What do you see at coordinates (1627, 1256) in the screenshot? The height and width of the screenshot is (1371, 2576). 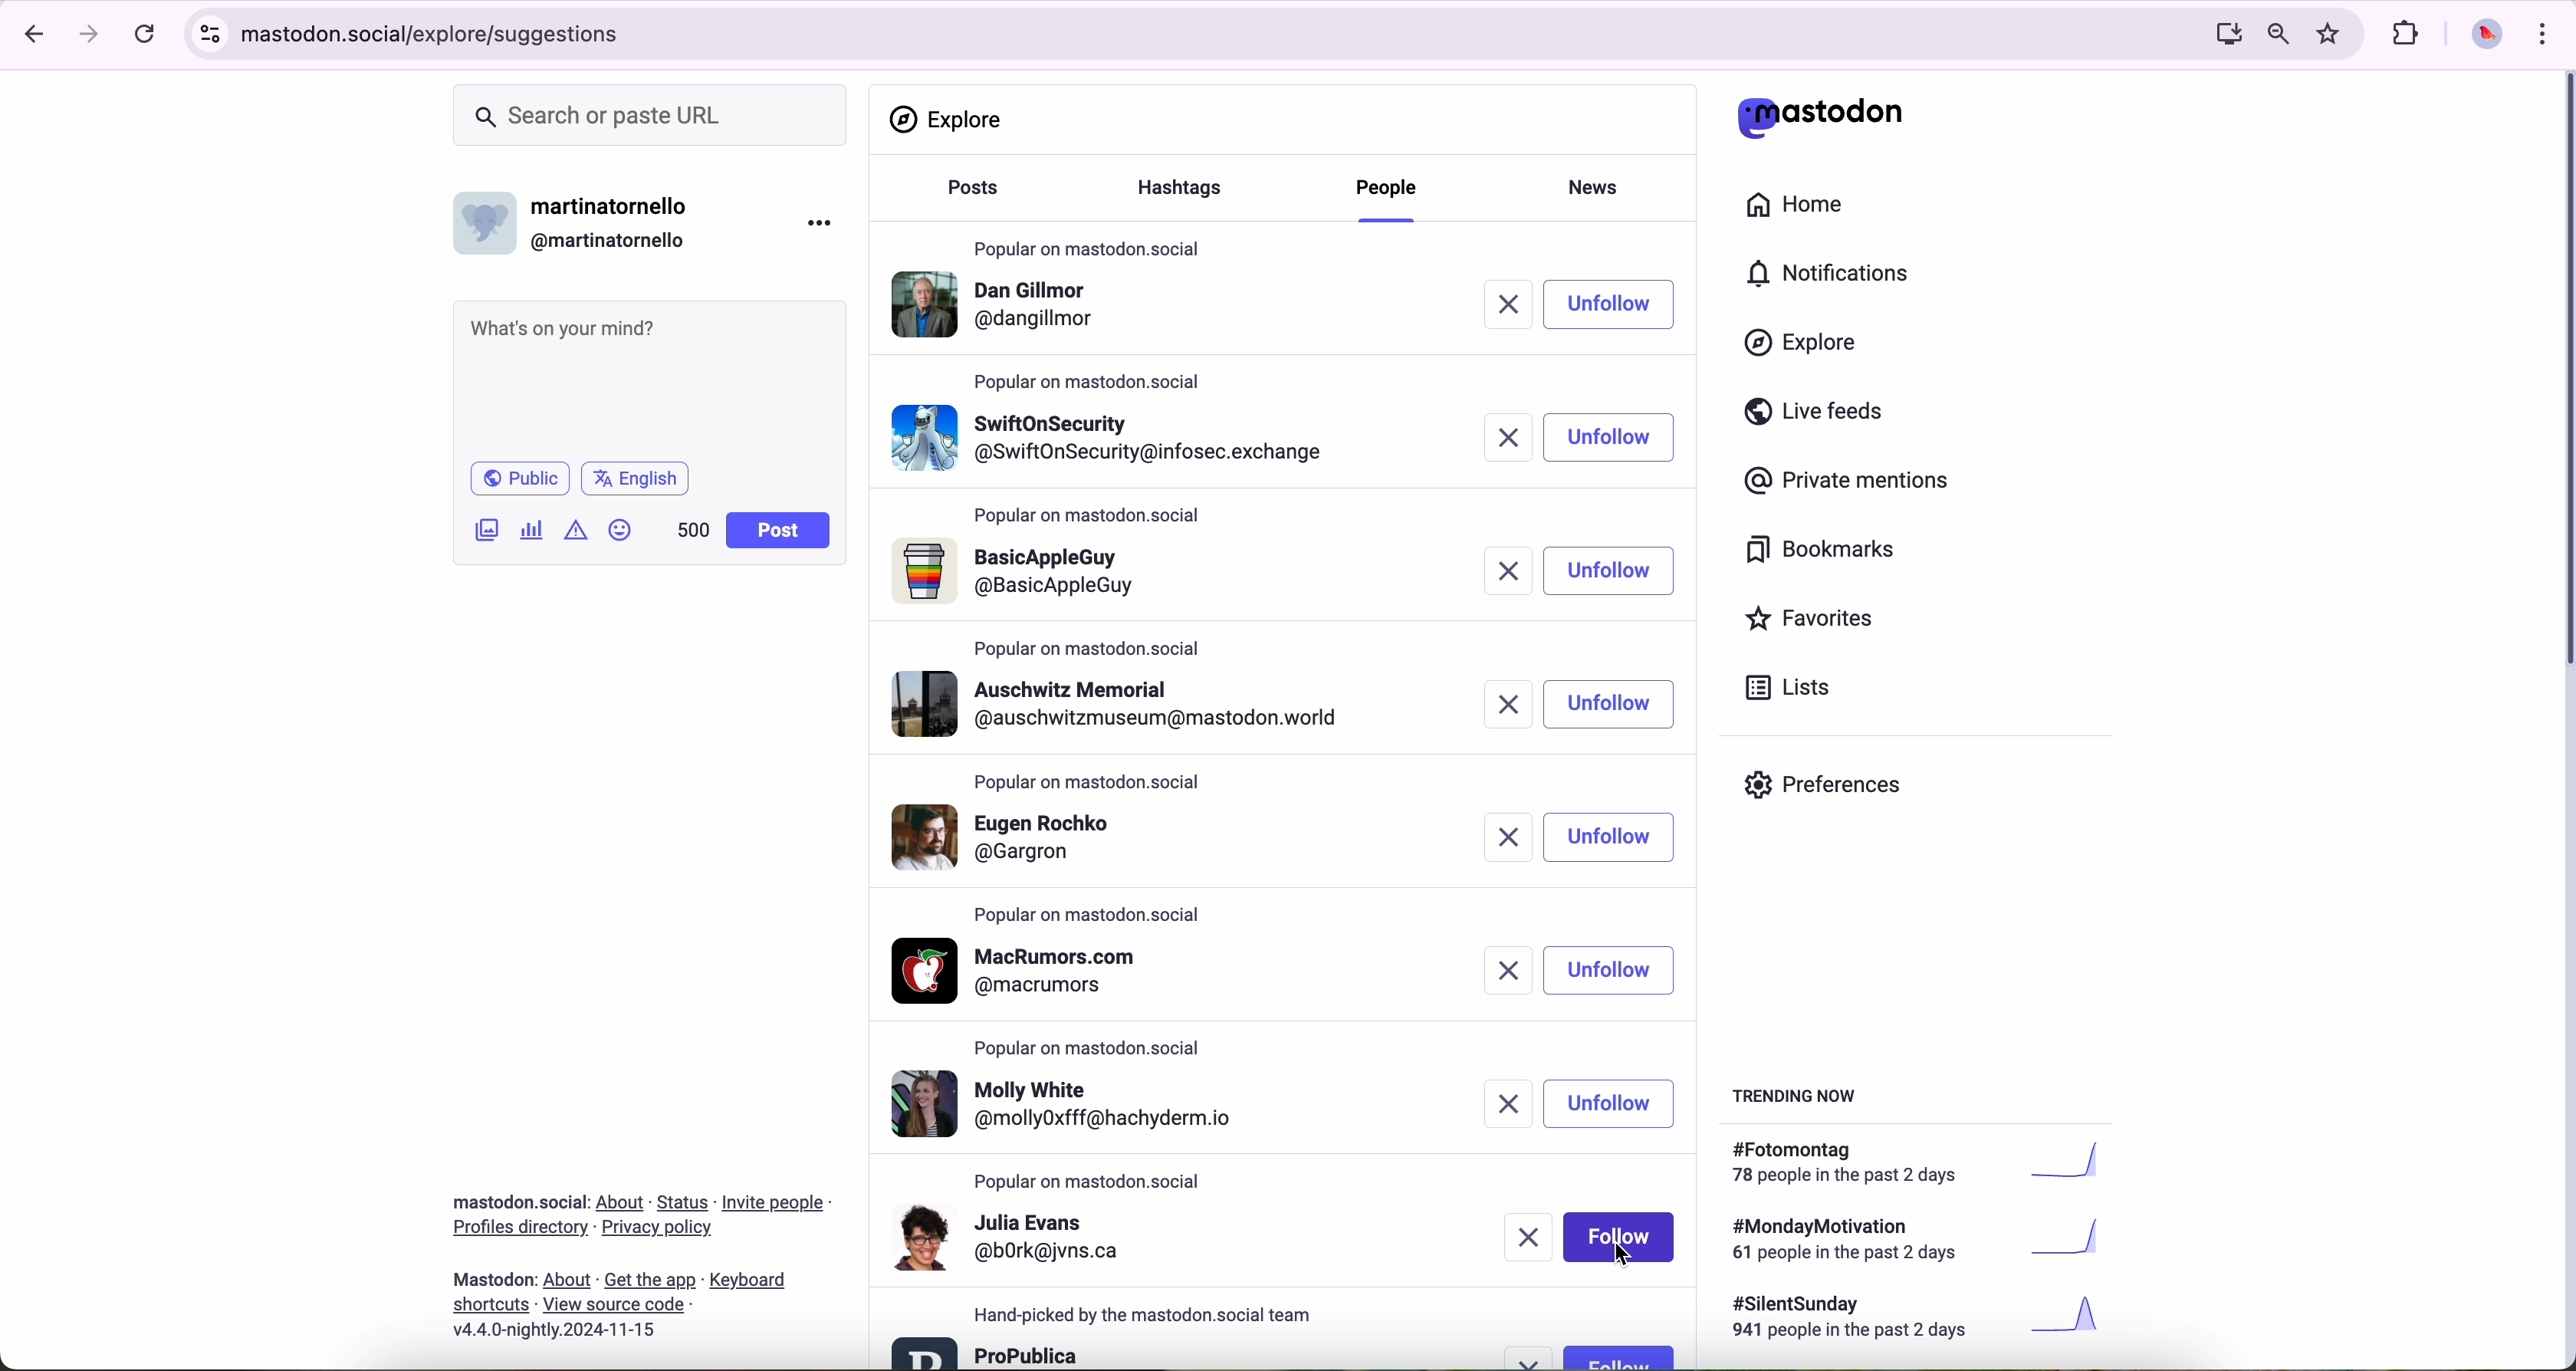 I see `cursor` at bounding box center [1627, 1256].